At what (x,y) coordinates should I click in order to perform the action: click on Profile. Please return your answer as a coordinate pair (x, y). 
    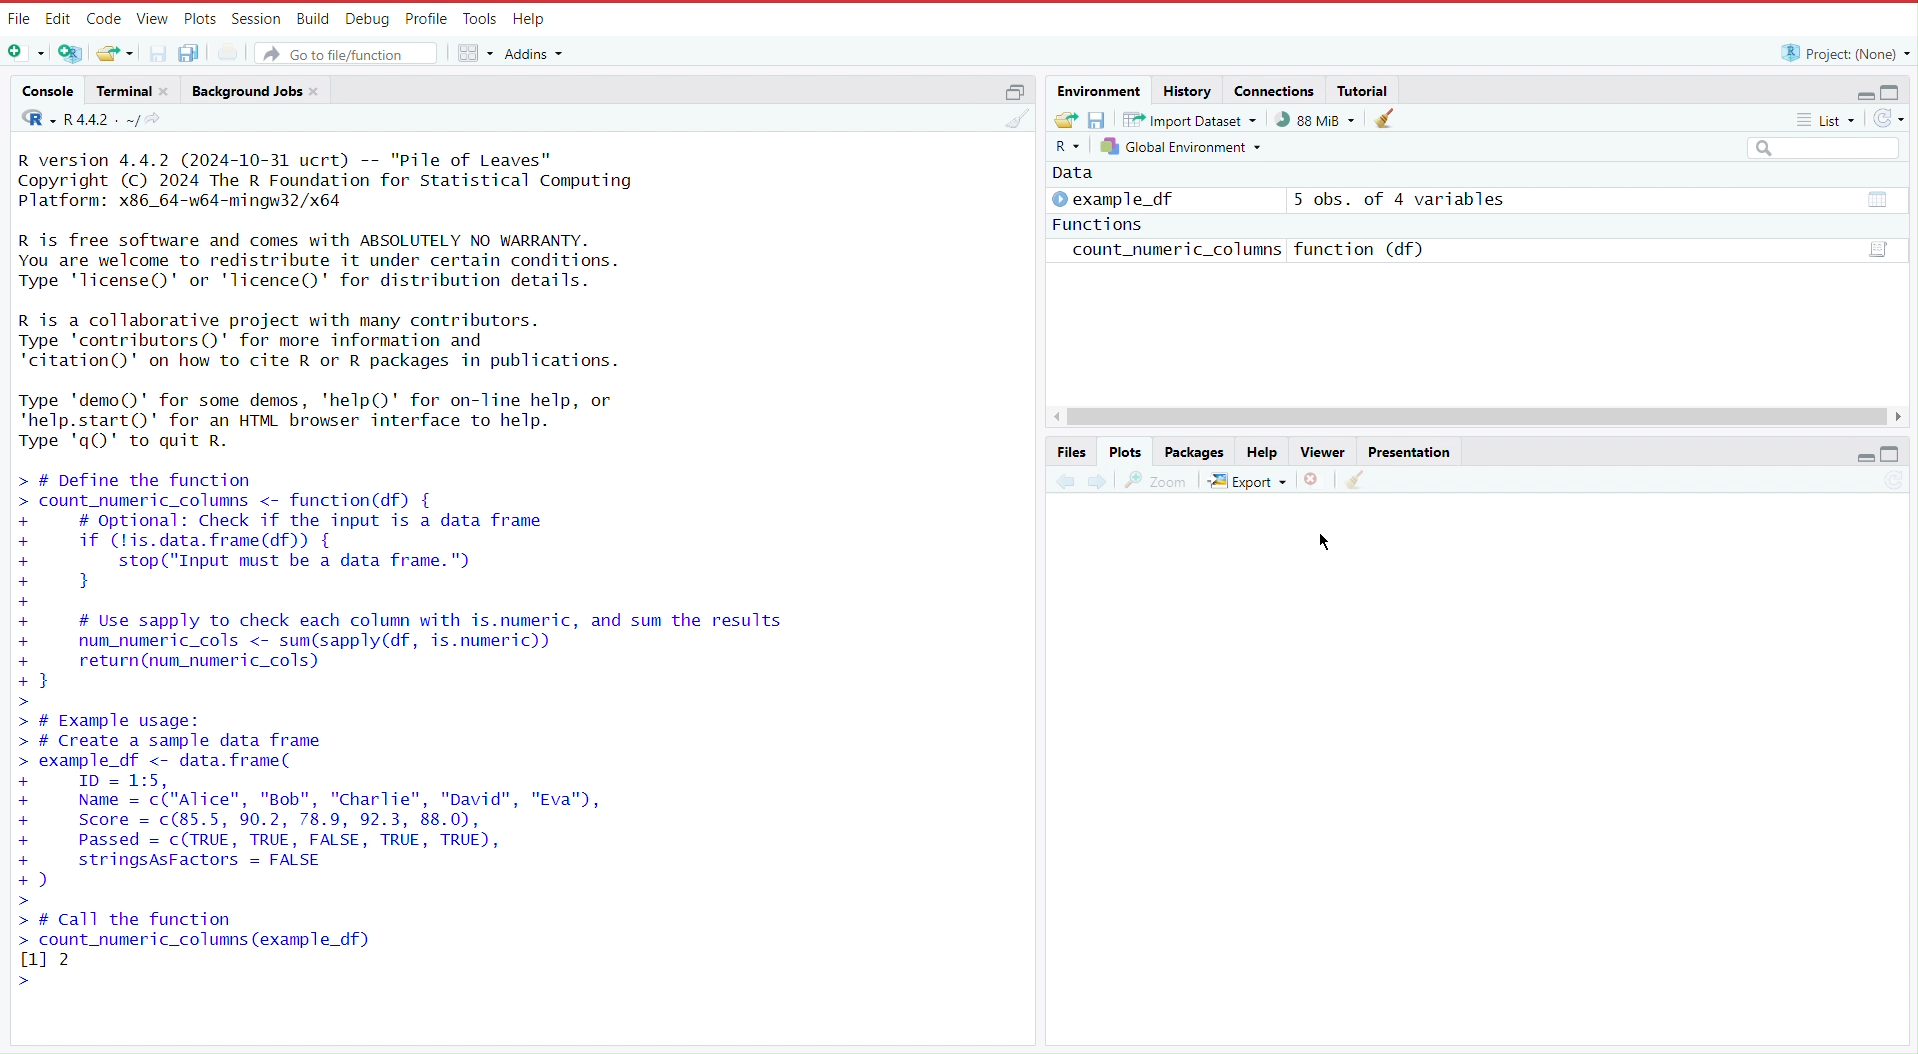
    Looking at the image, I should click on (422, 17).